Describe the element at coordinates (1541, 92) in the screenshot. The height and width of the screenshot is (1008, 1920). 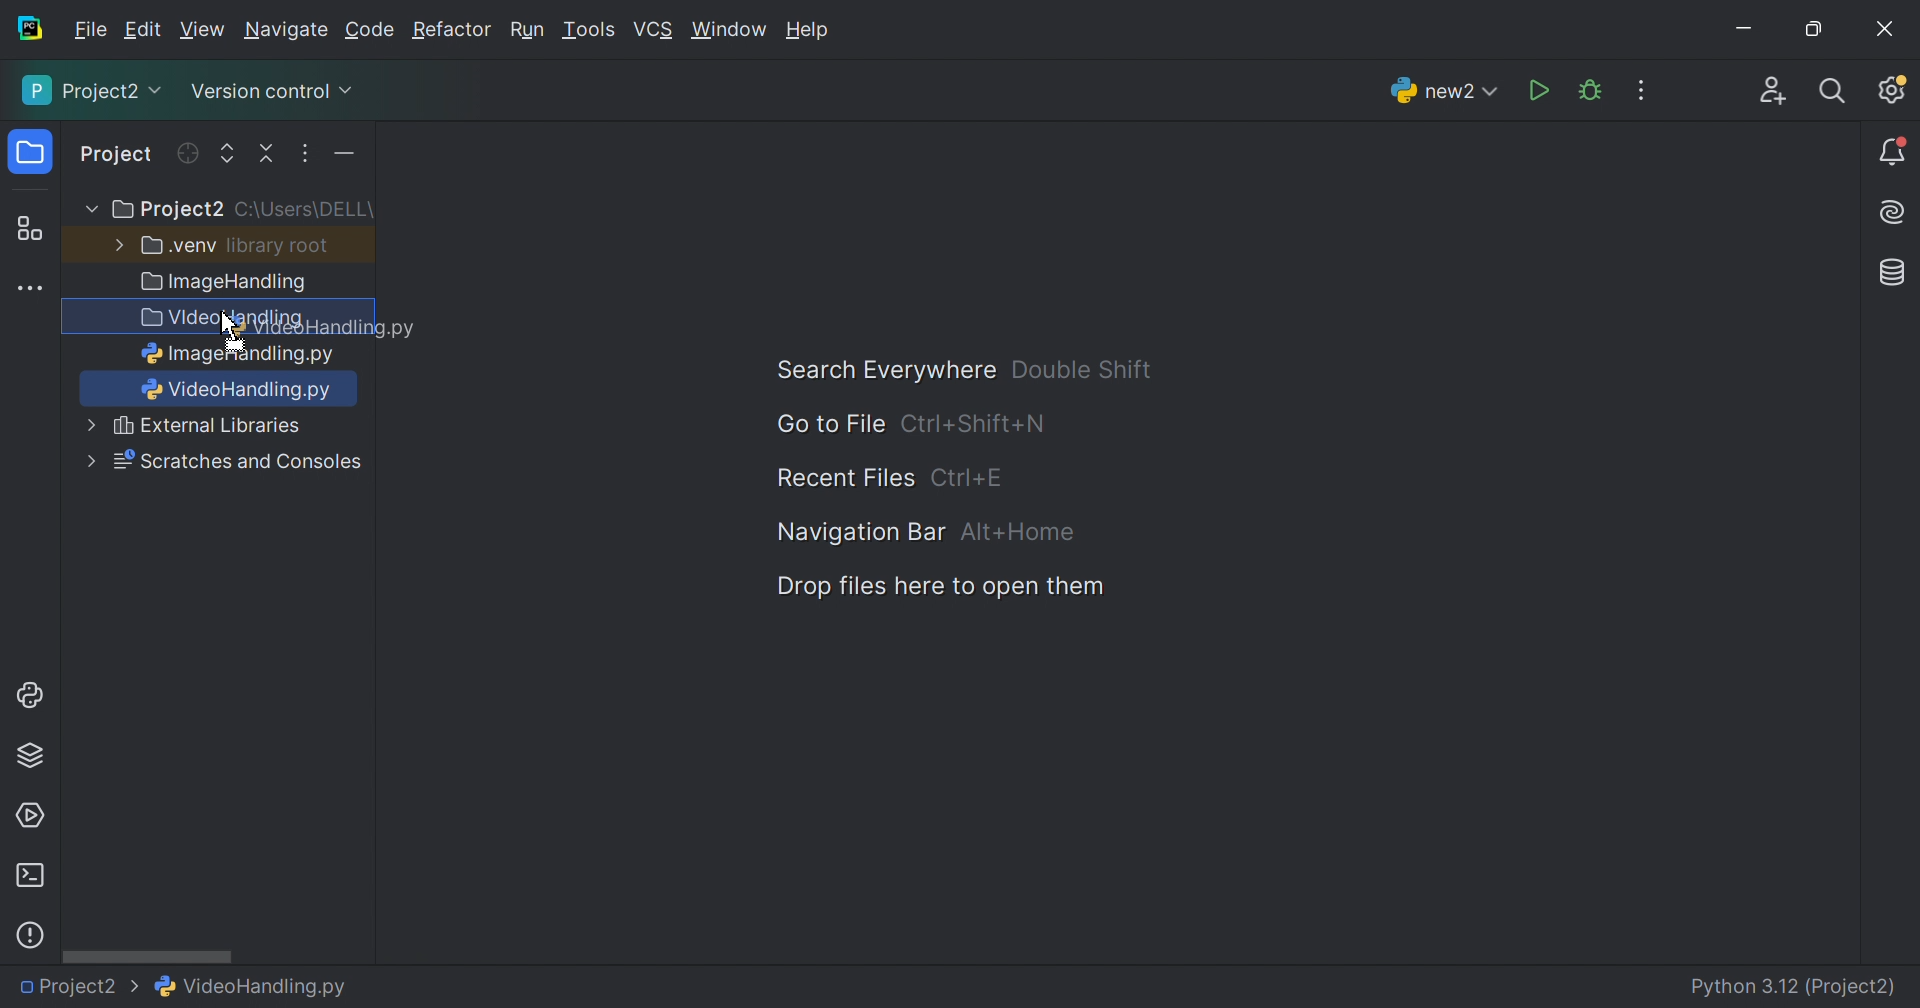
I see `Run` at that location.